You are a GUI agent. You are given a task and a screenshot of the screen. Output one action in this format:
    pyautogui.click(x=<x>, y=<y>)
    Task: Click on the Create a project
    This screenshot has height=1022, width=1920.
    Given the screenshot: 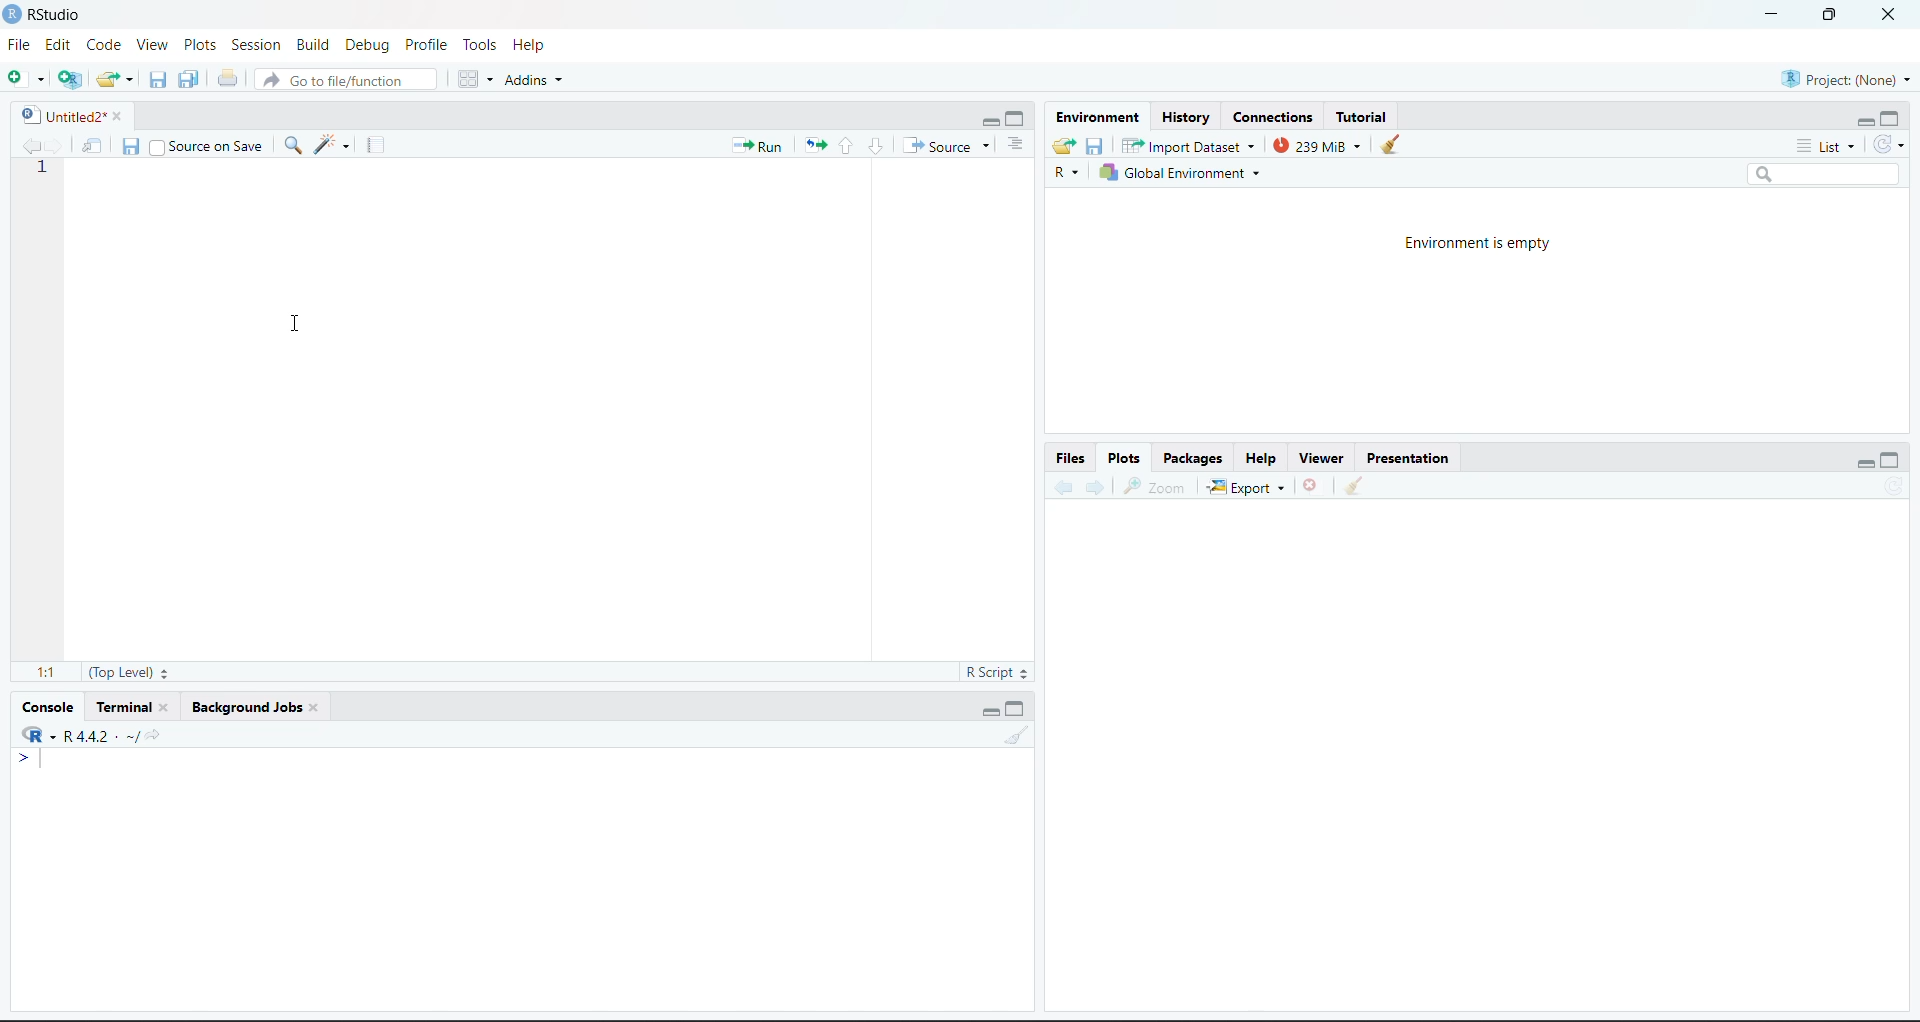 What is the action you would take?
    pyautogui.click(x=71, y=77)
    